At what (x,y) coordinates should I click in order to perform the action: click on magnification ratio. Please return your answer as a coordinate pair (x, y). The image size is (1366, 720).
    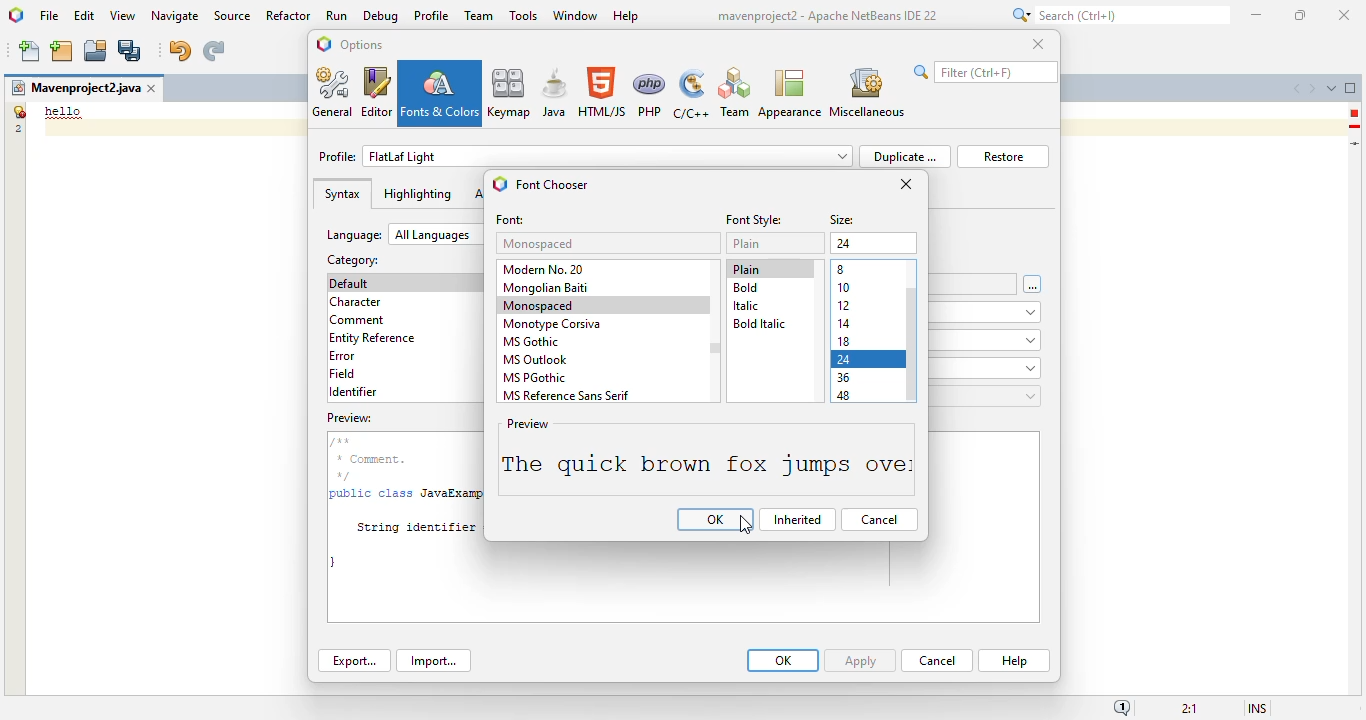
    Looking at the image, I should click on (1188, 707).